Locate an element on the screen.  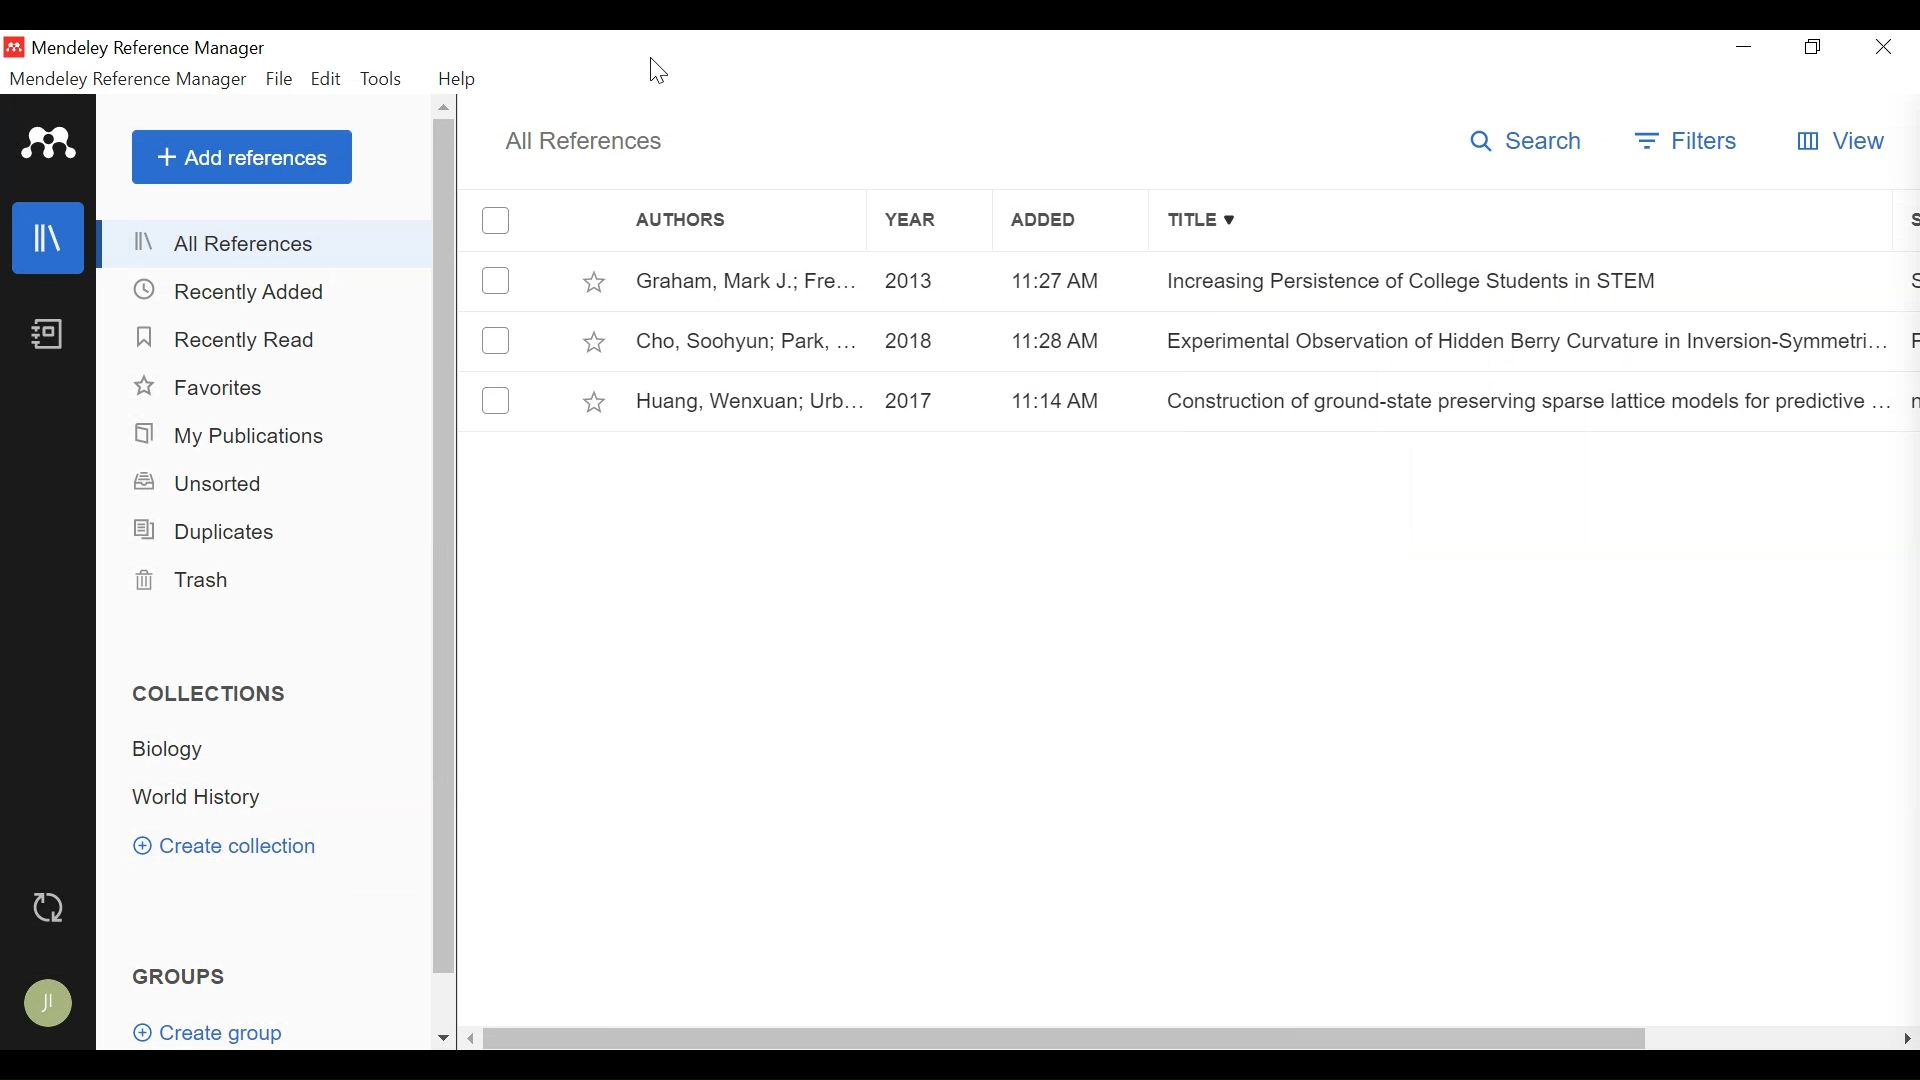
Experimental Observation of Hidden Berry Curvature in Inversion-Symmetri is located at coordinates (1523, 343).